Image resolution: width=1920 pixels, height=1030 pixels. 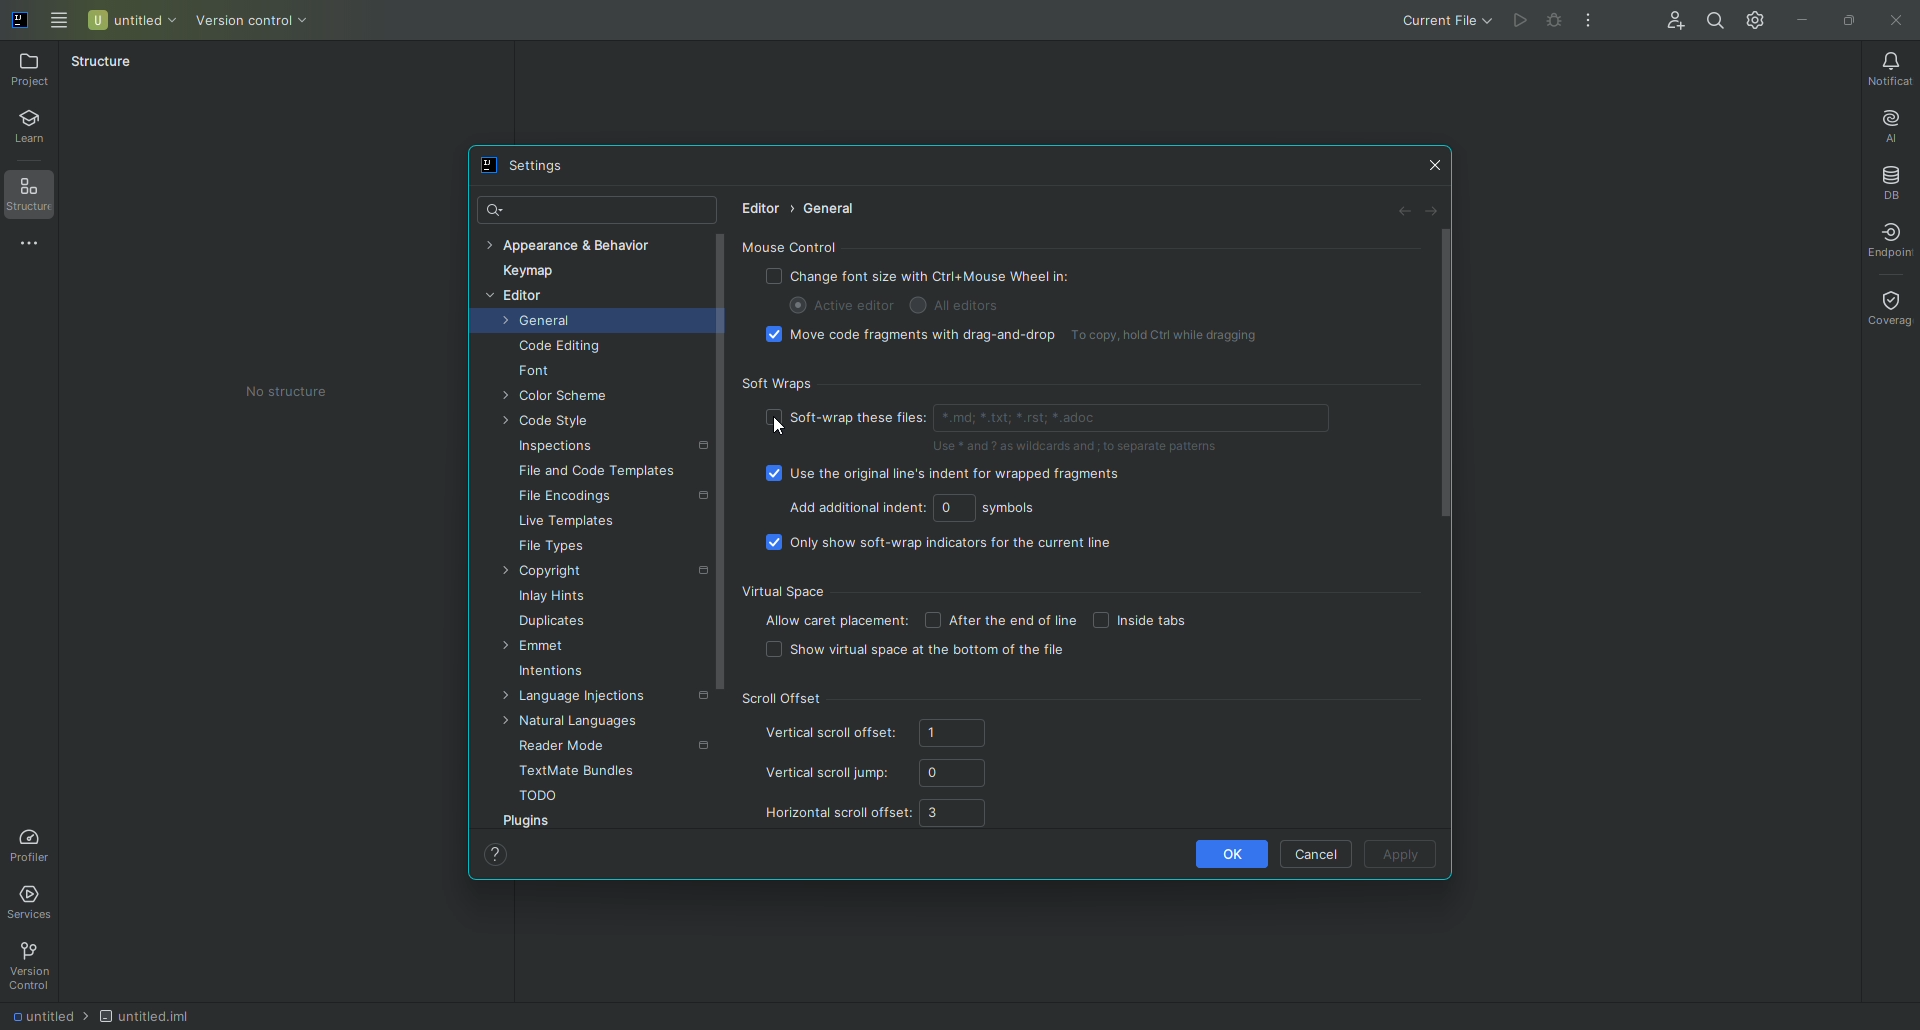 What do you see at coordinates (1589, 20) in the screenshot?
I see `More Actions` at bounding box center [1589, 20].